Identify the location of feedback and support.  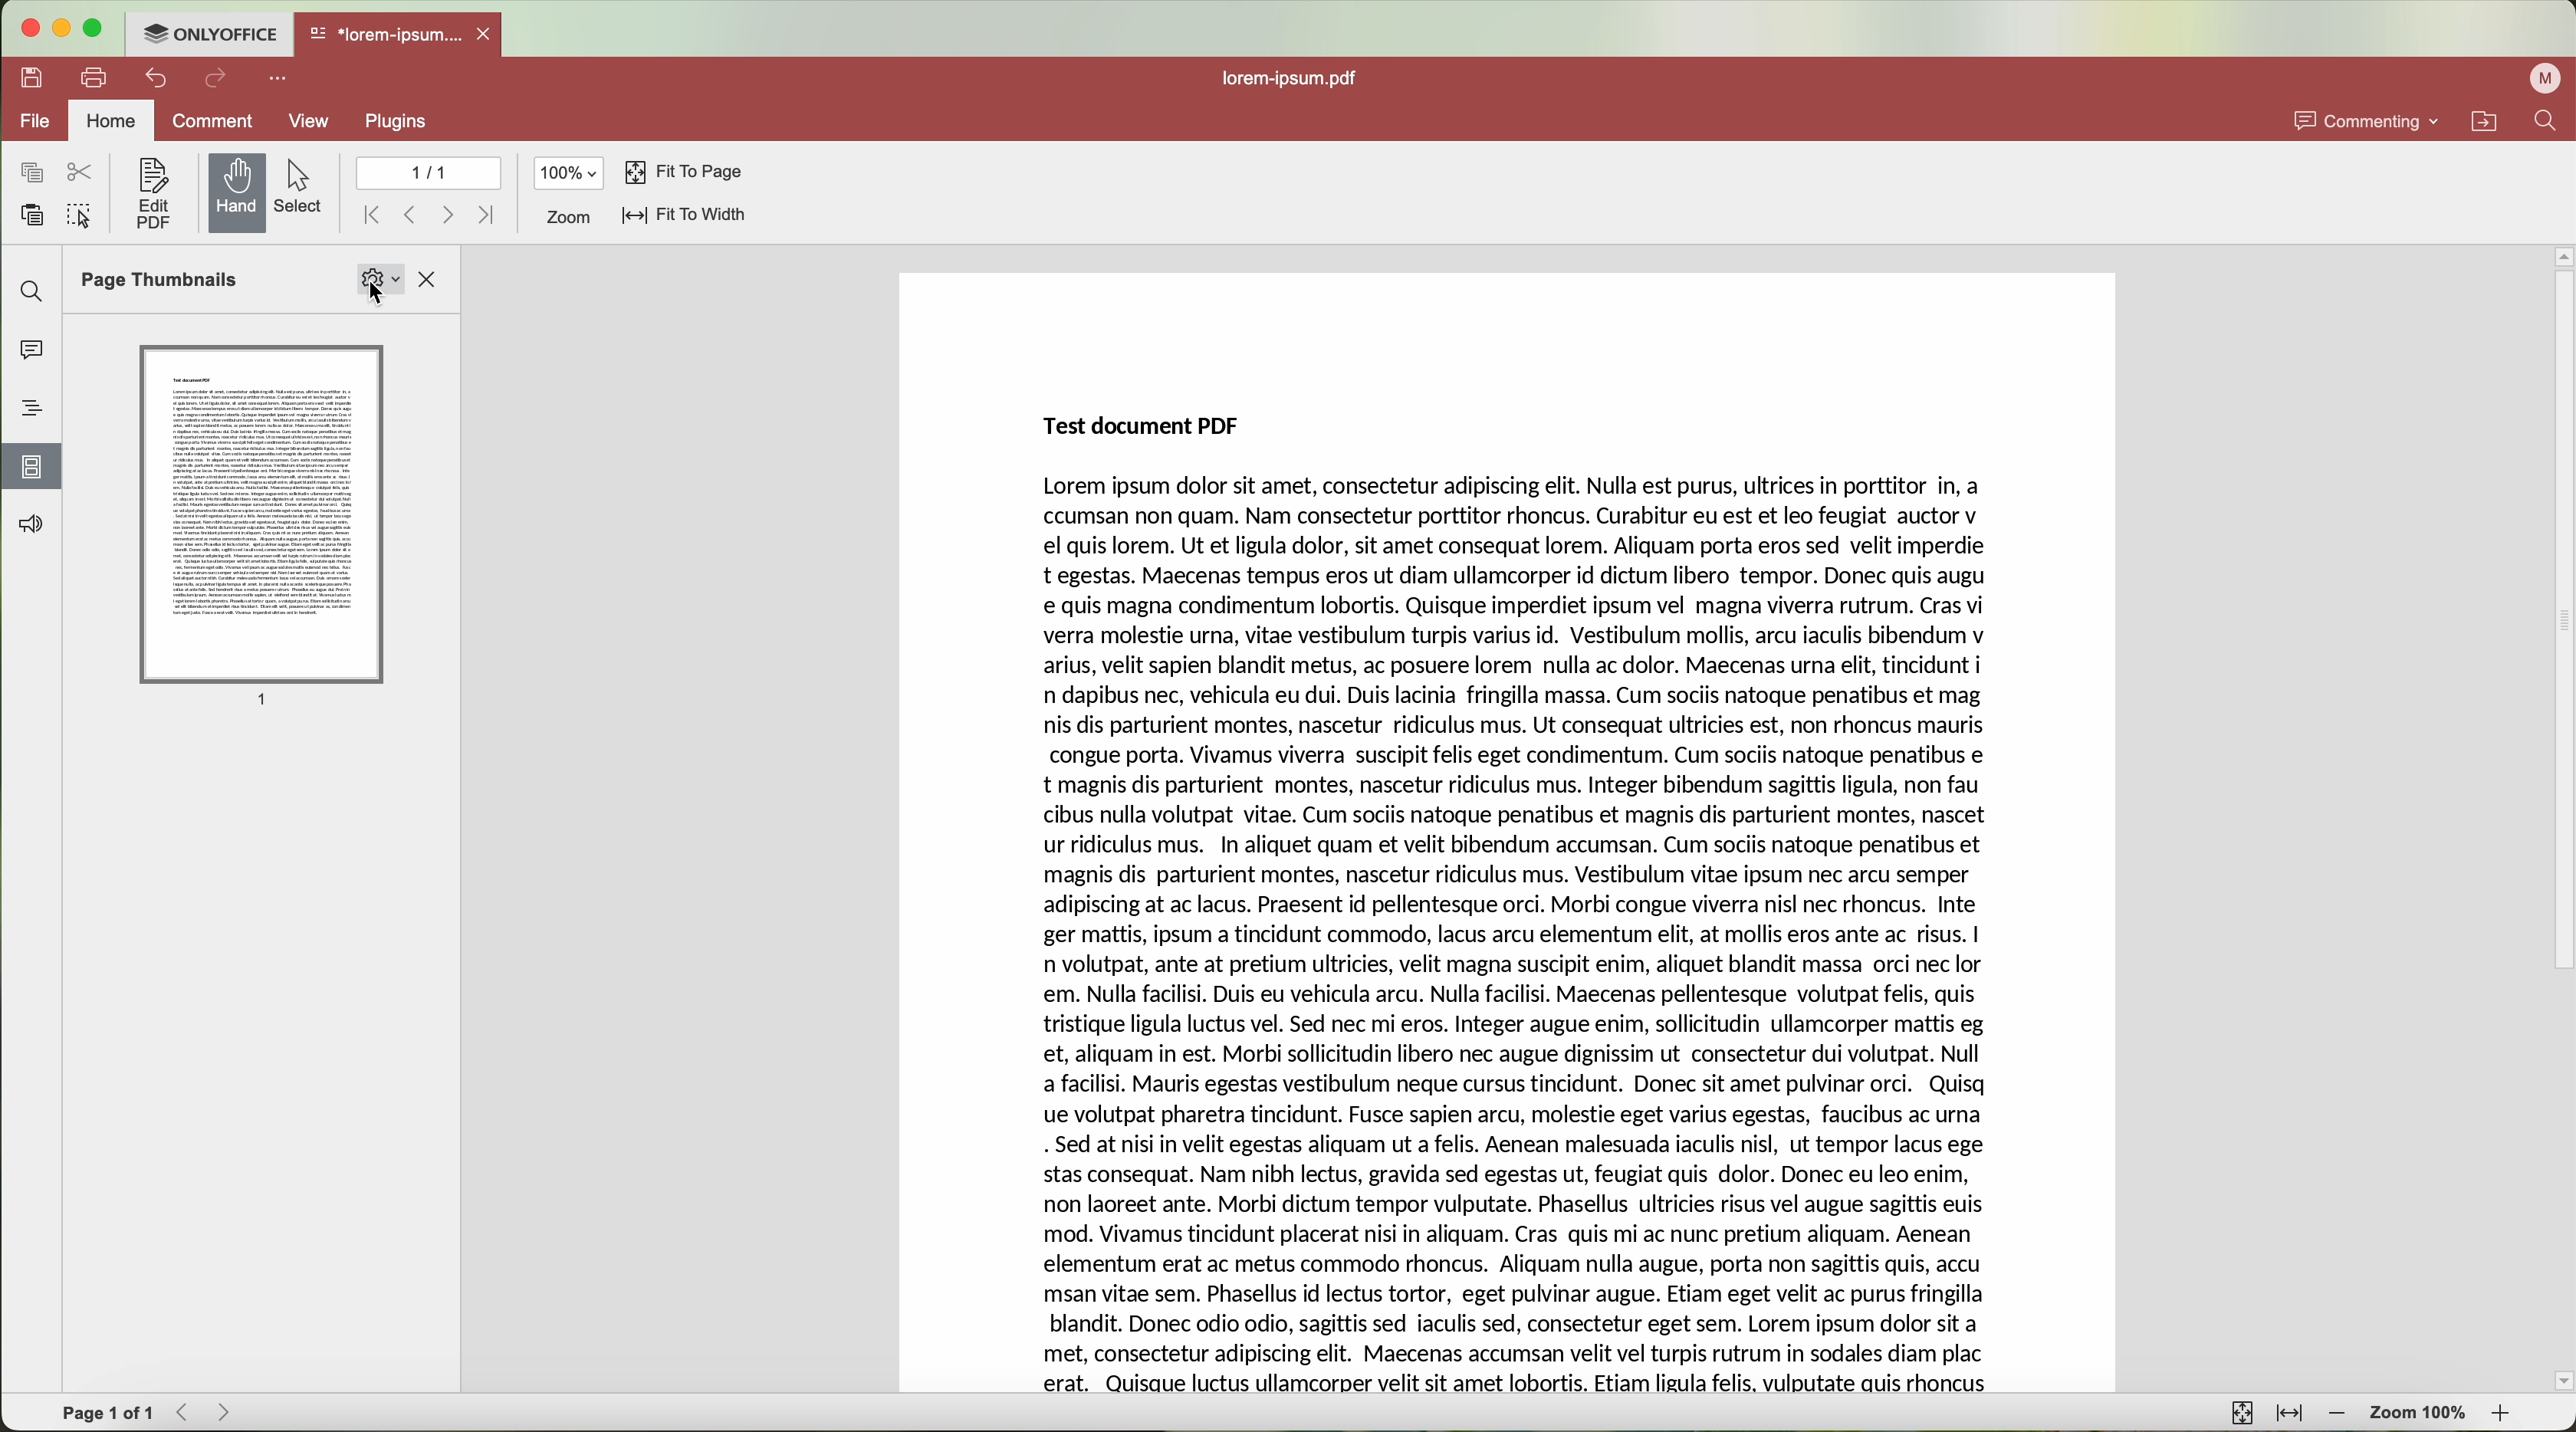
(26, 526).